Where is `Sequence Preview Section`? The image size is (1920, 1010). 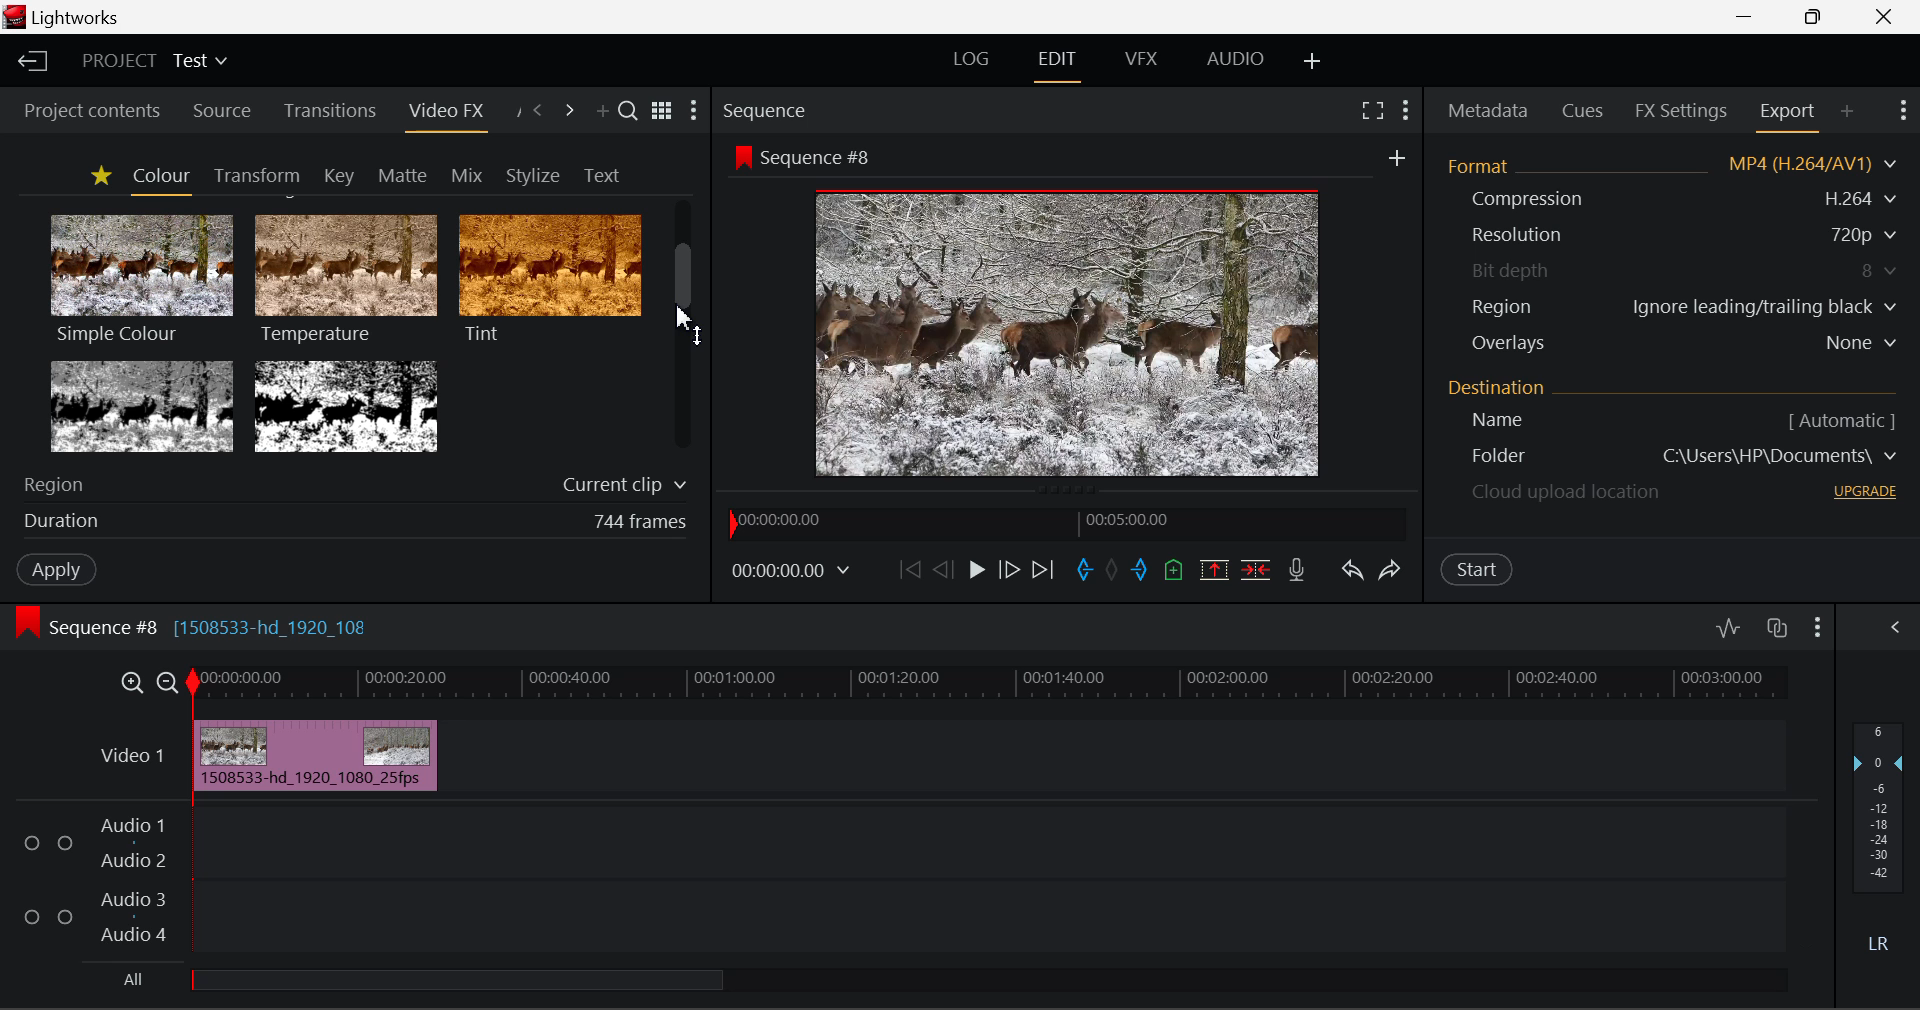 Sequence Preview Section is located at coordinates (768, 113).